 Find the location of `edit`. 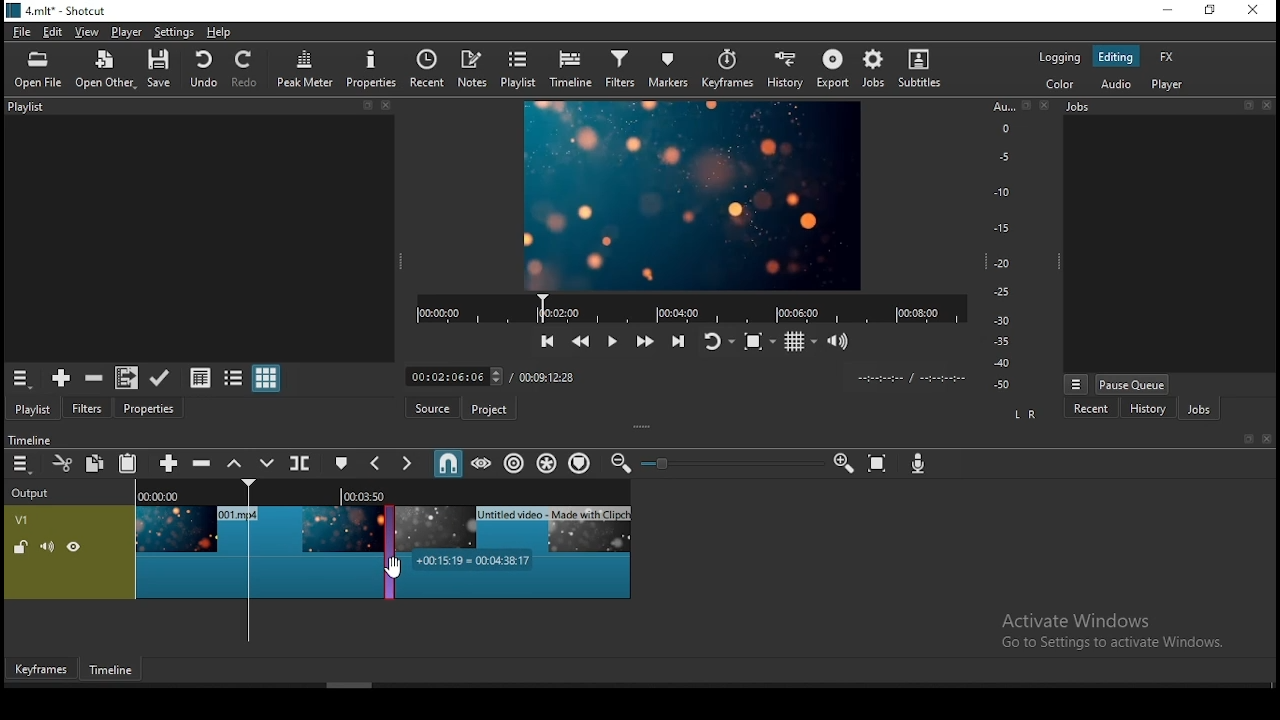

edit is located at coordinates (56, 31).